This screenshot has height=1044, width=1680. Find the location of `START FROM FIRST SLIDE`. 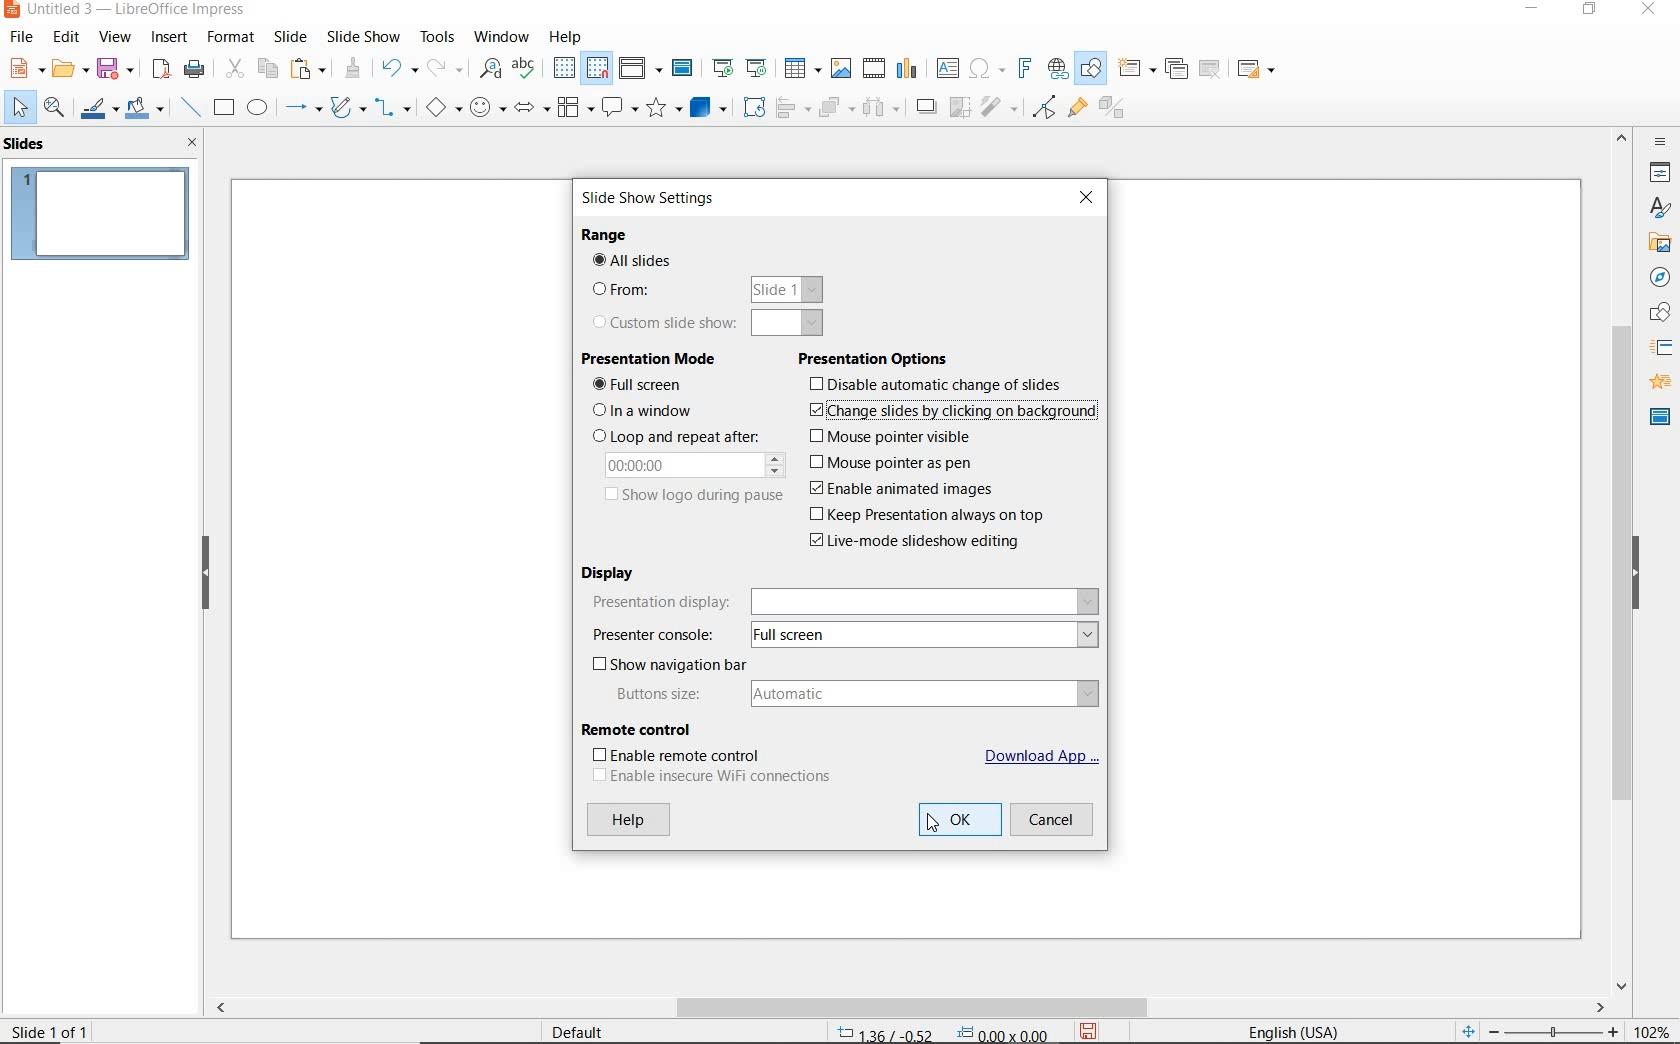

START FROM FIRST SLIDE is located at coordinates (722, 69).